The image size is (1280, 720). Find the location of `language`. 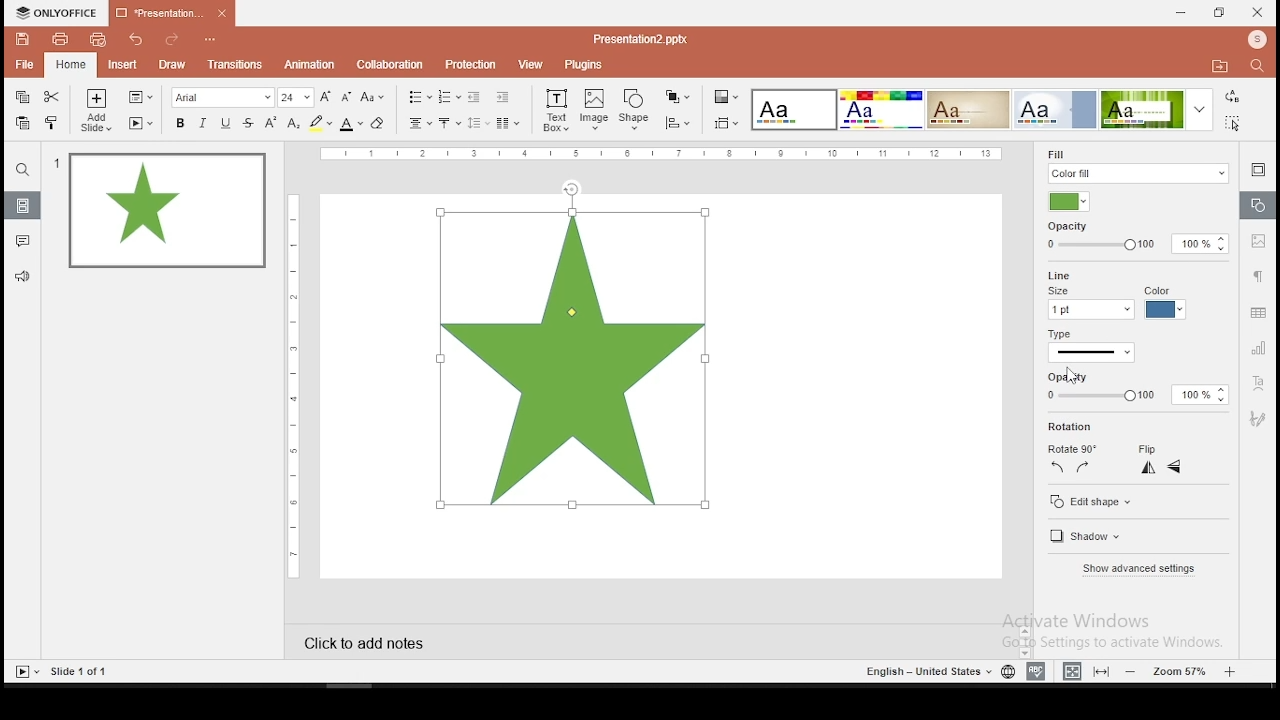

language is located at coordinates (1008, 674).